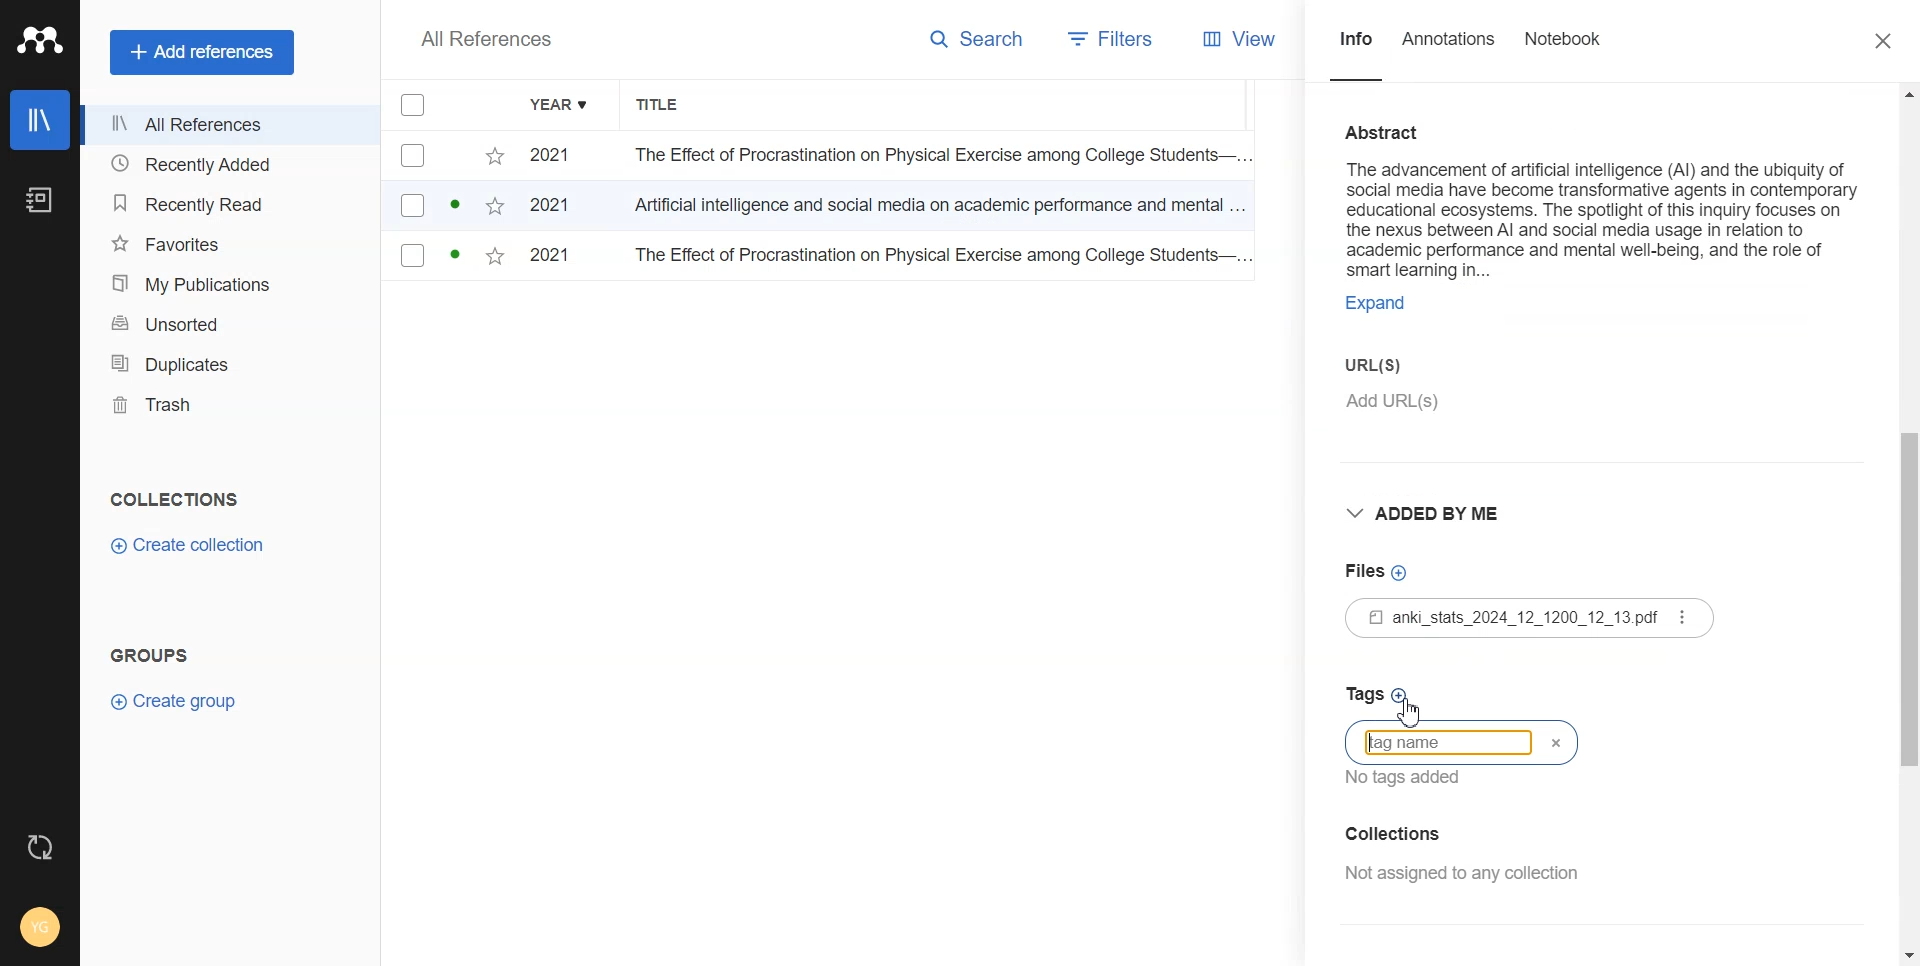 This screenshot has width=1920, height=966. Describe the element at coordinates (1908, 522) in the screenshot. I see `Vertical scroll bar` at that location.